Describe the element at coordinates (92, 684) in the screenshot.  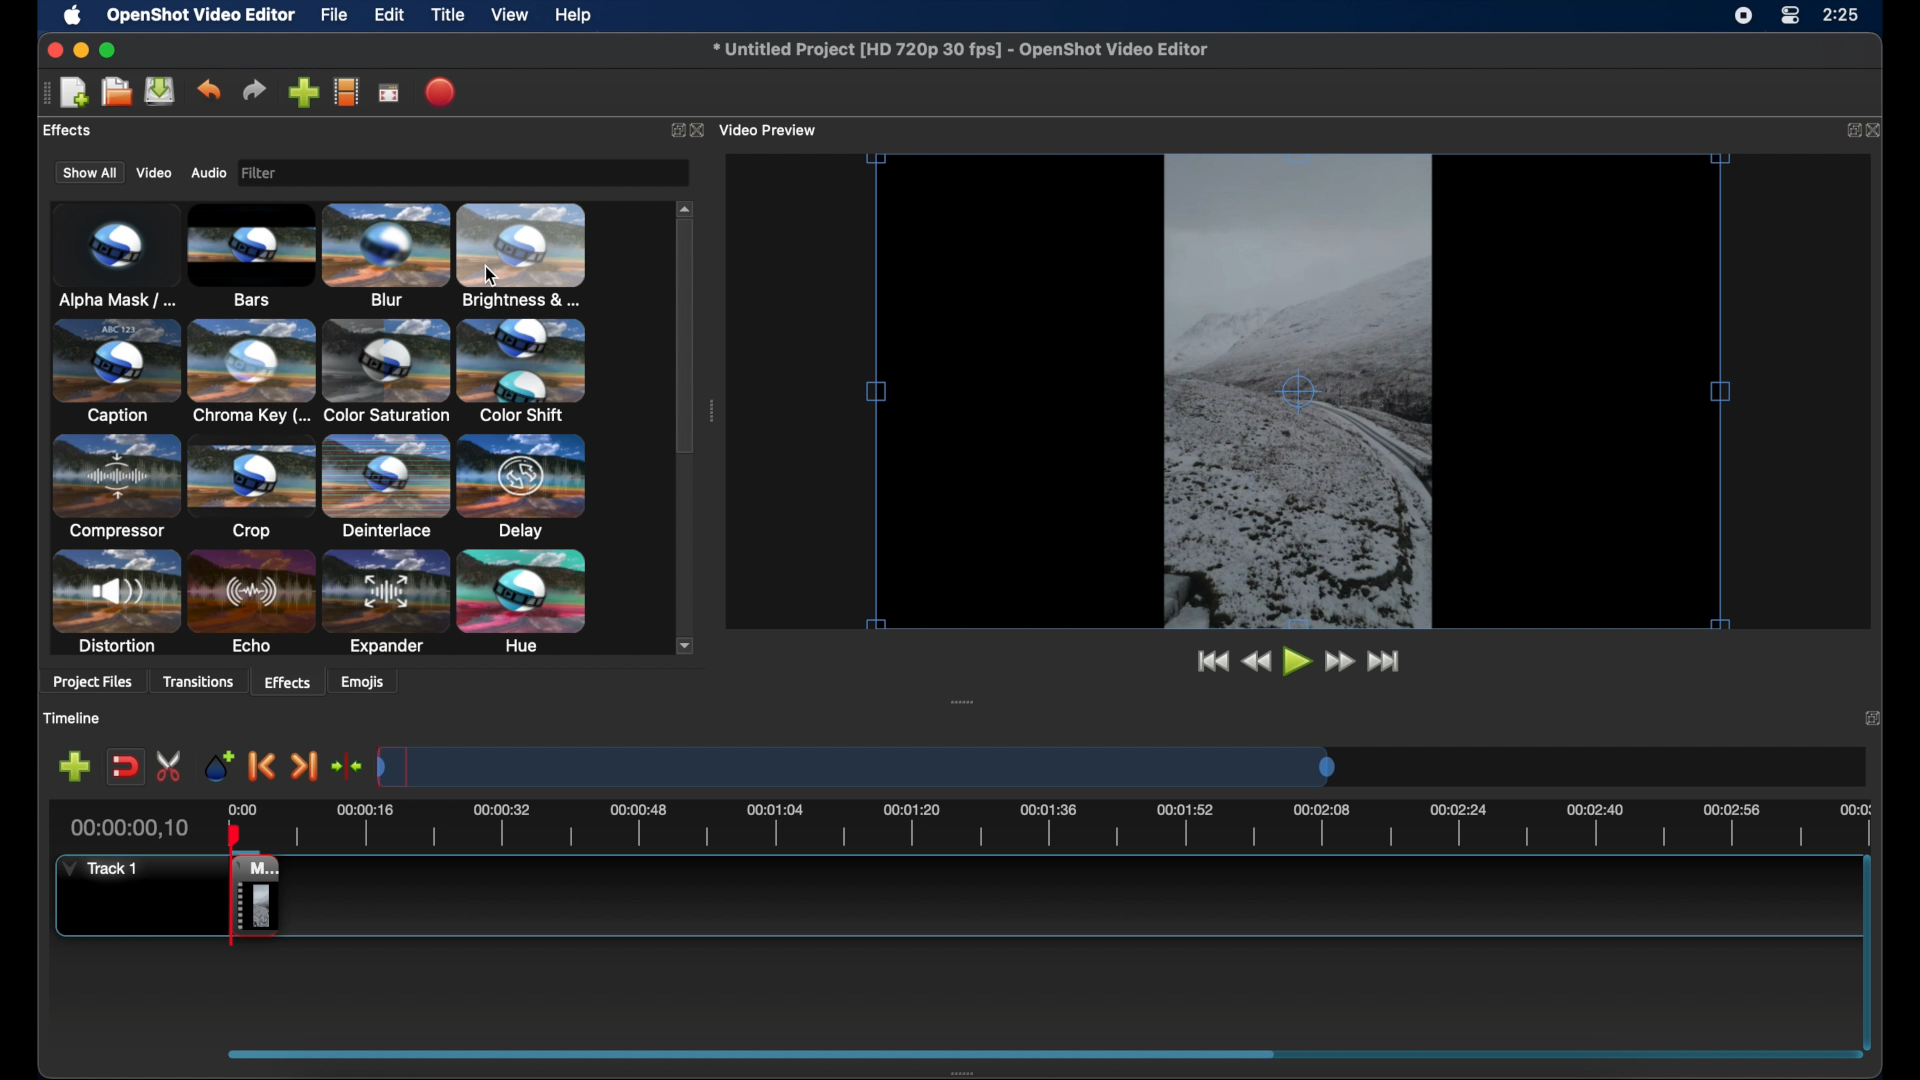
I see `project files` at that location.